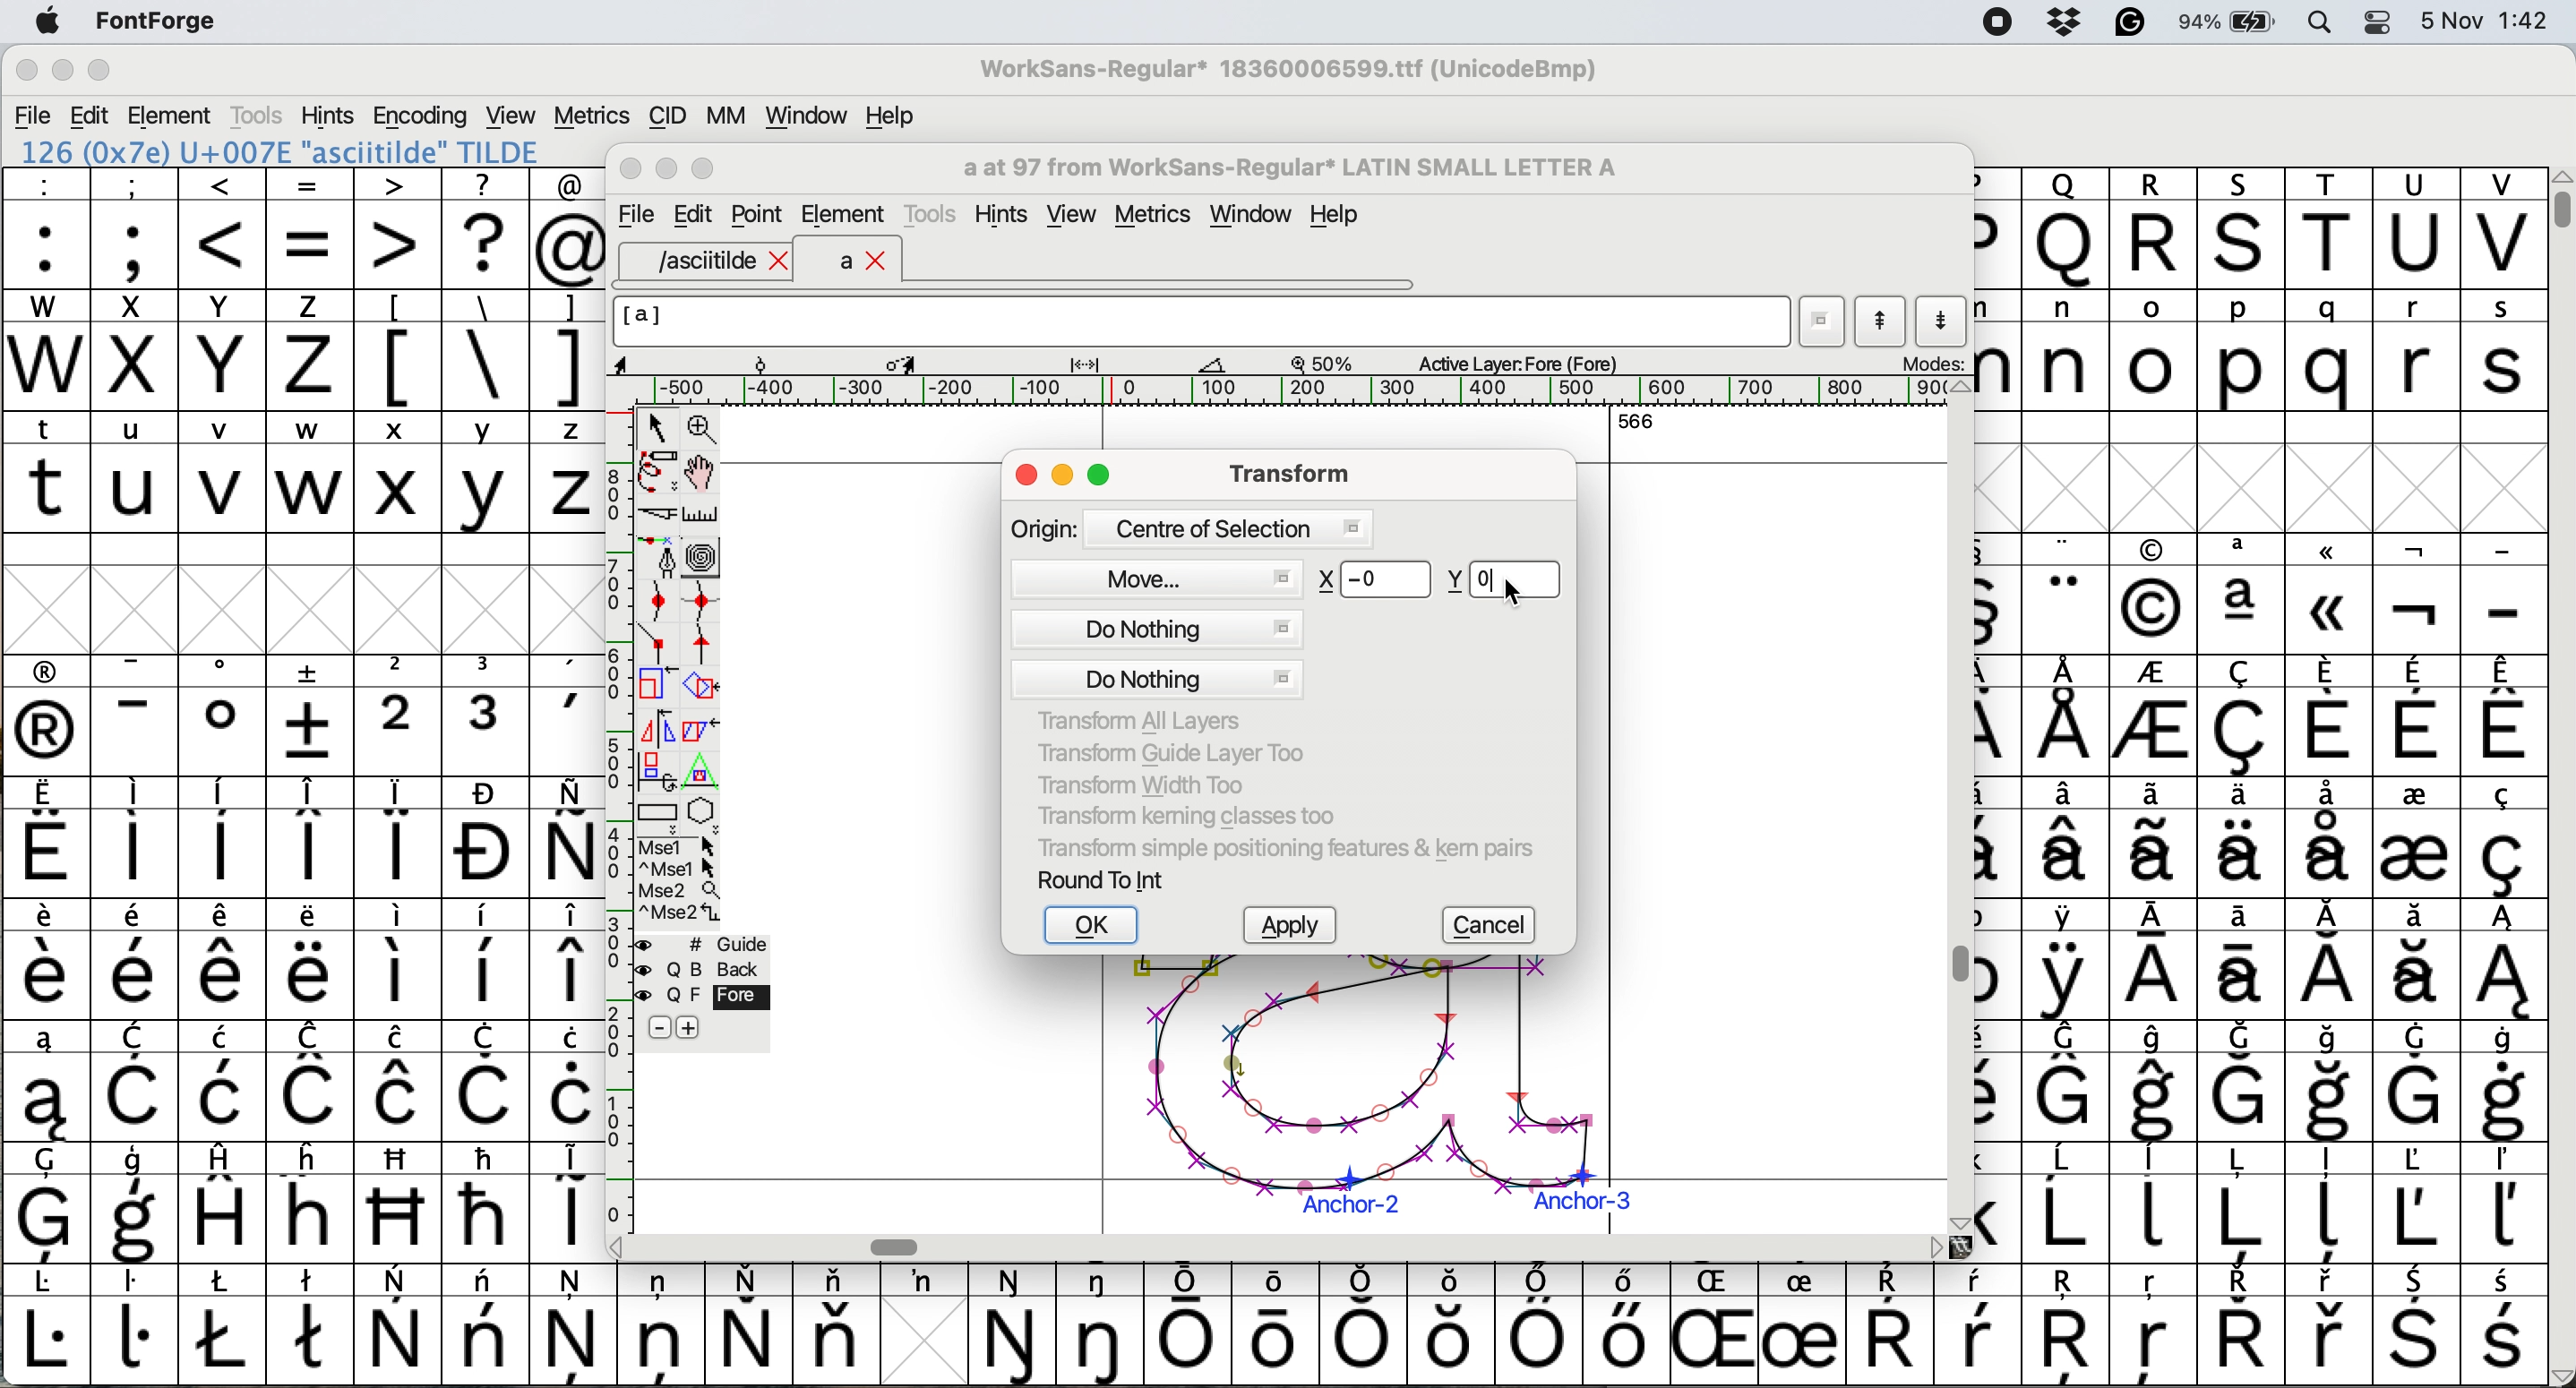 This screenshot has width=2576, height=1388. I want to click on change whether spiro is active or not, so click(703, 556).